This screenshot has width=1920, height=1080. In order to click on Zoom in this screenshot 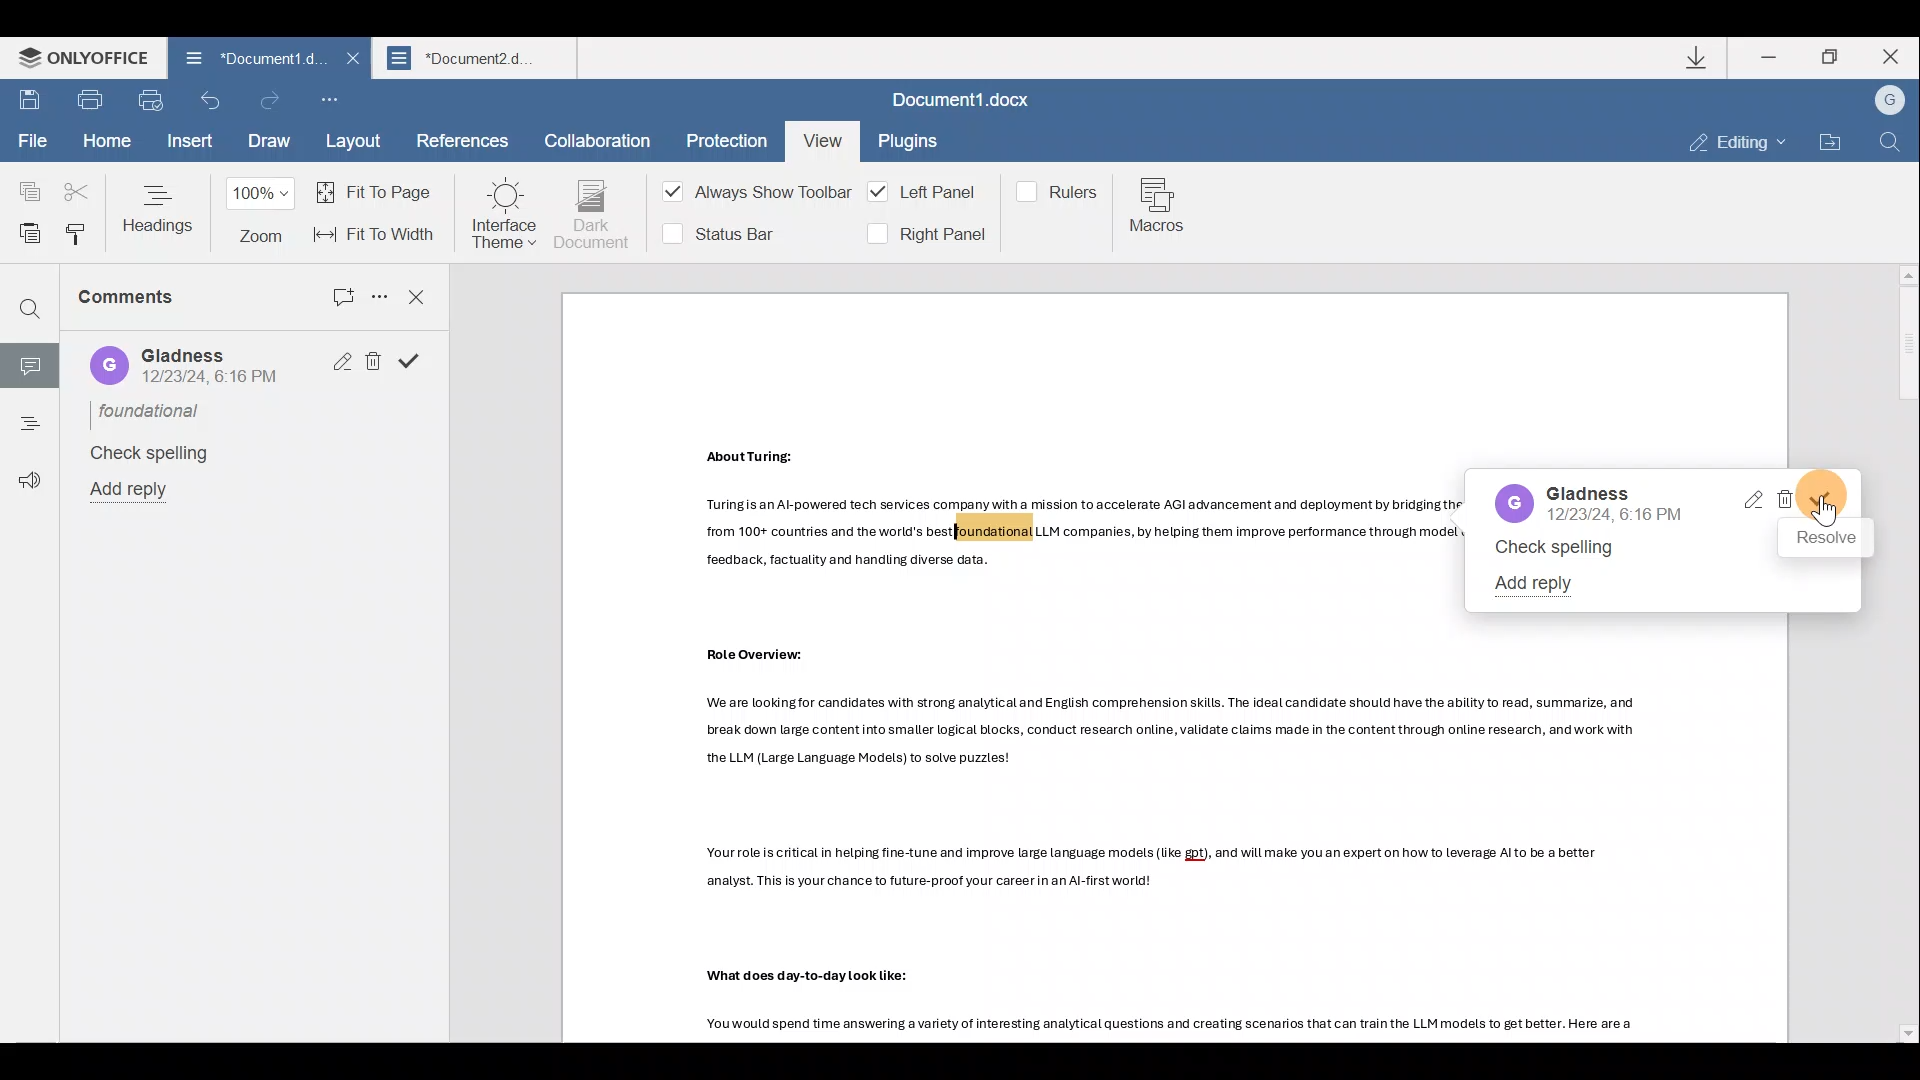, I will do `click(264, 214)`.